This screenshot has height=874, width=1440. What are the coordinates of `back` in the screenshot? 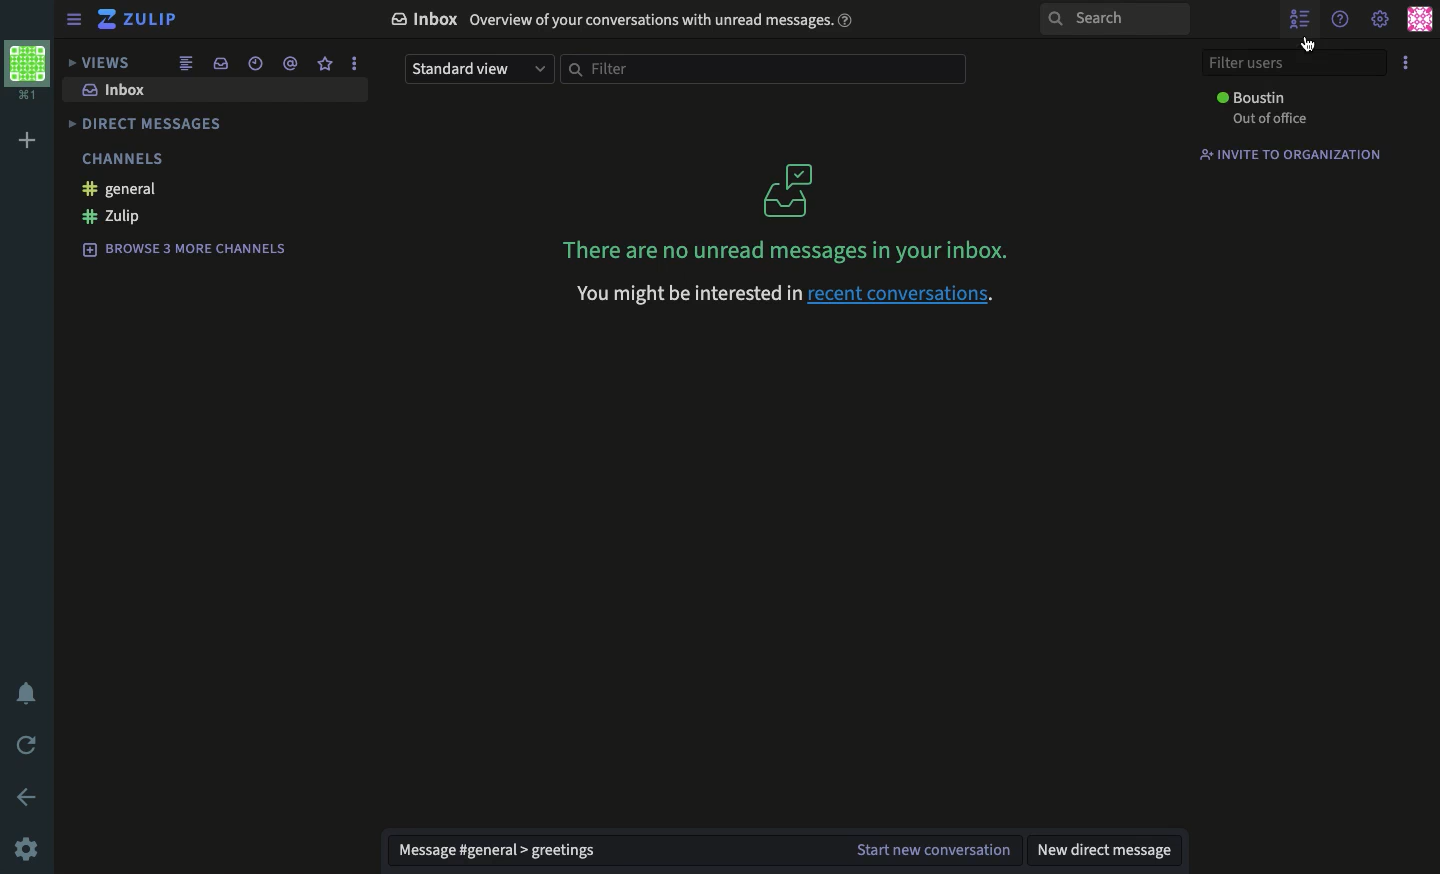 It's located at (29, 795).